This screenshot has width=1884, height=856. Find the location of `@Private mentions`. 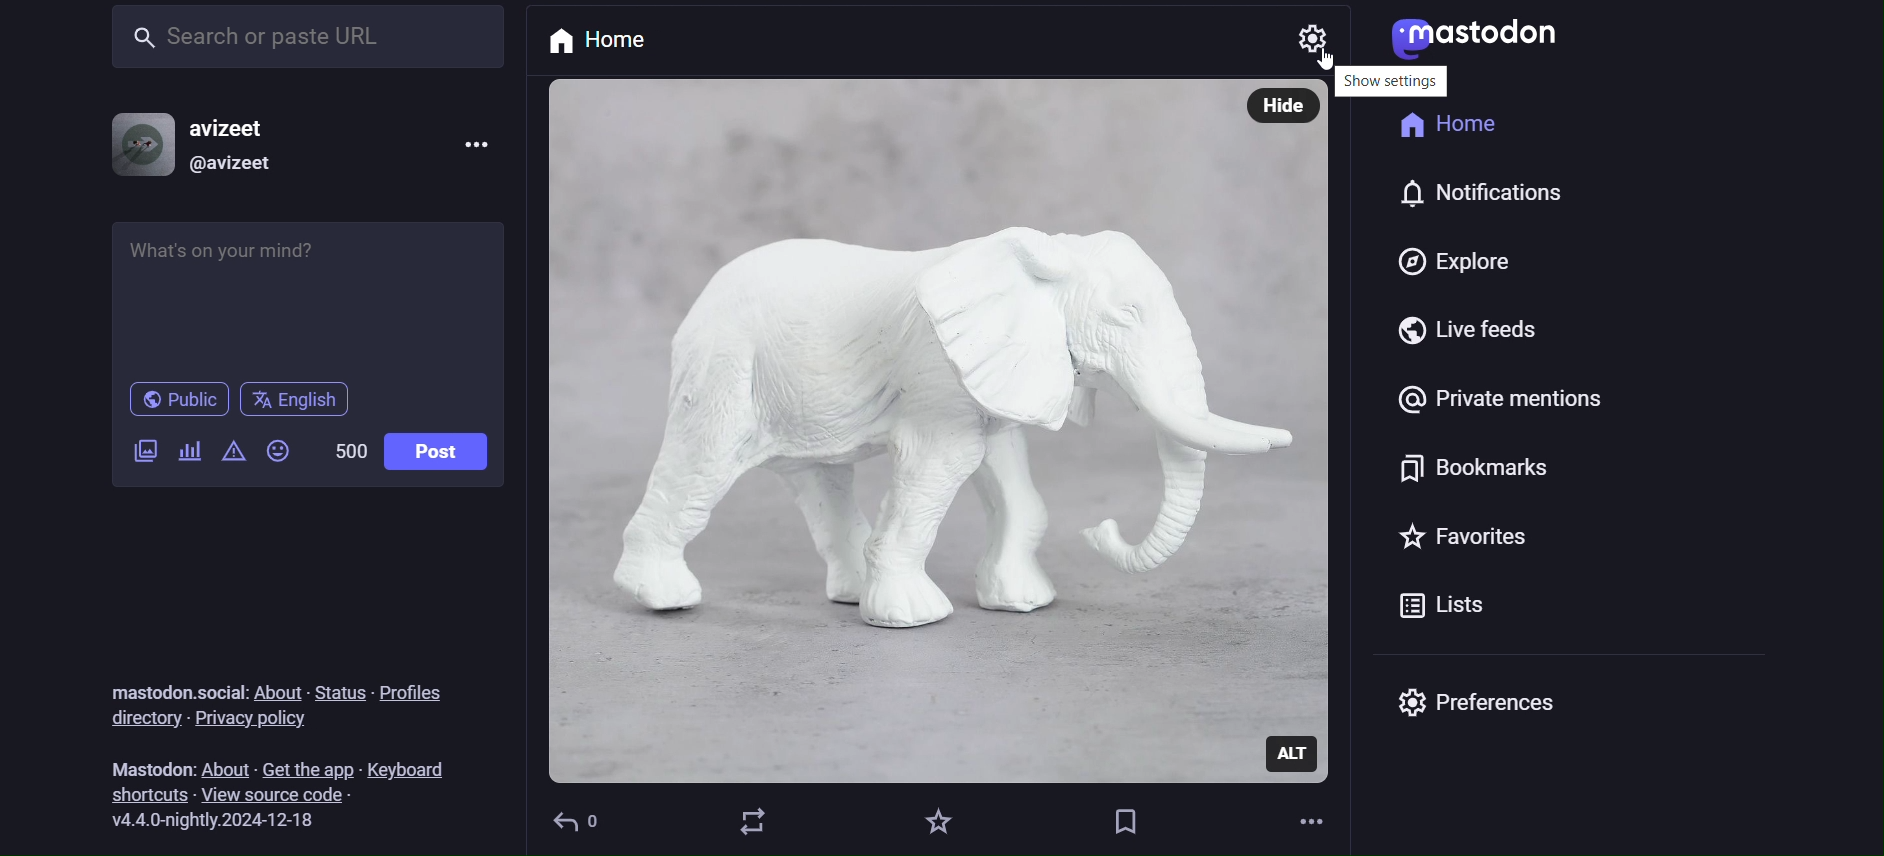

@Private mentions is located at coordinates (1496, 407).